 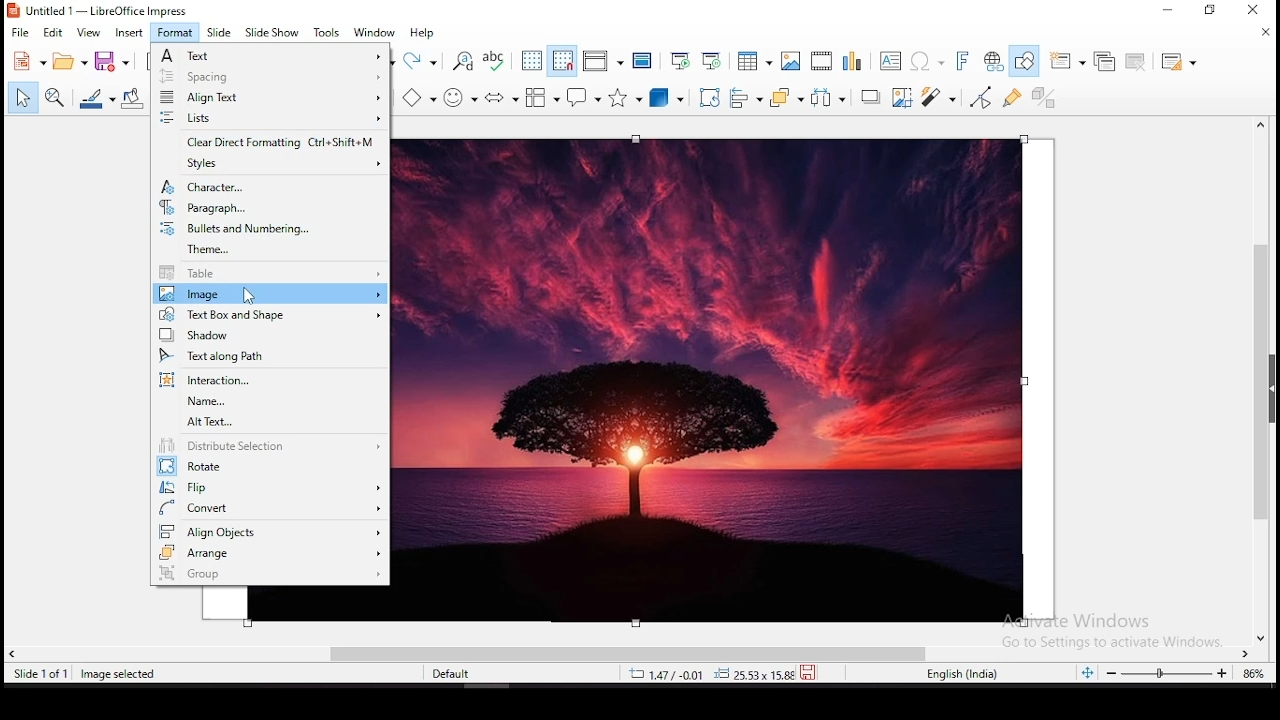 I want to click on group, so click(x=272, y=575).